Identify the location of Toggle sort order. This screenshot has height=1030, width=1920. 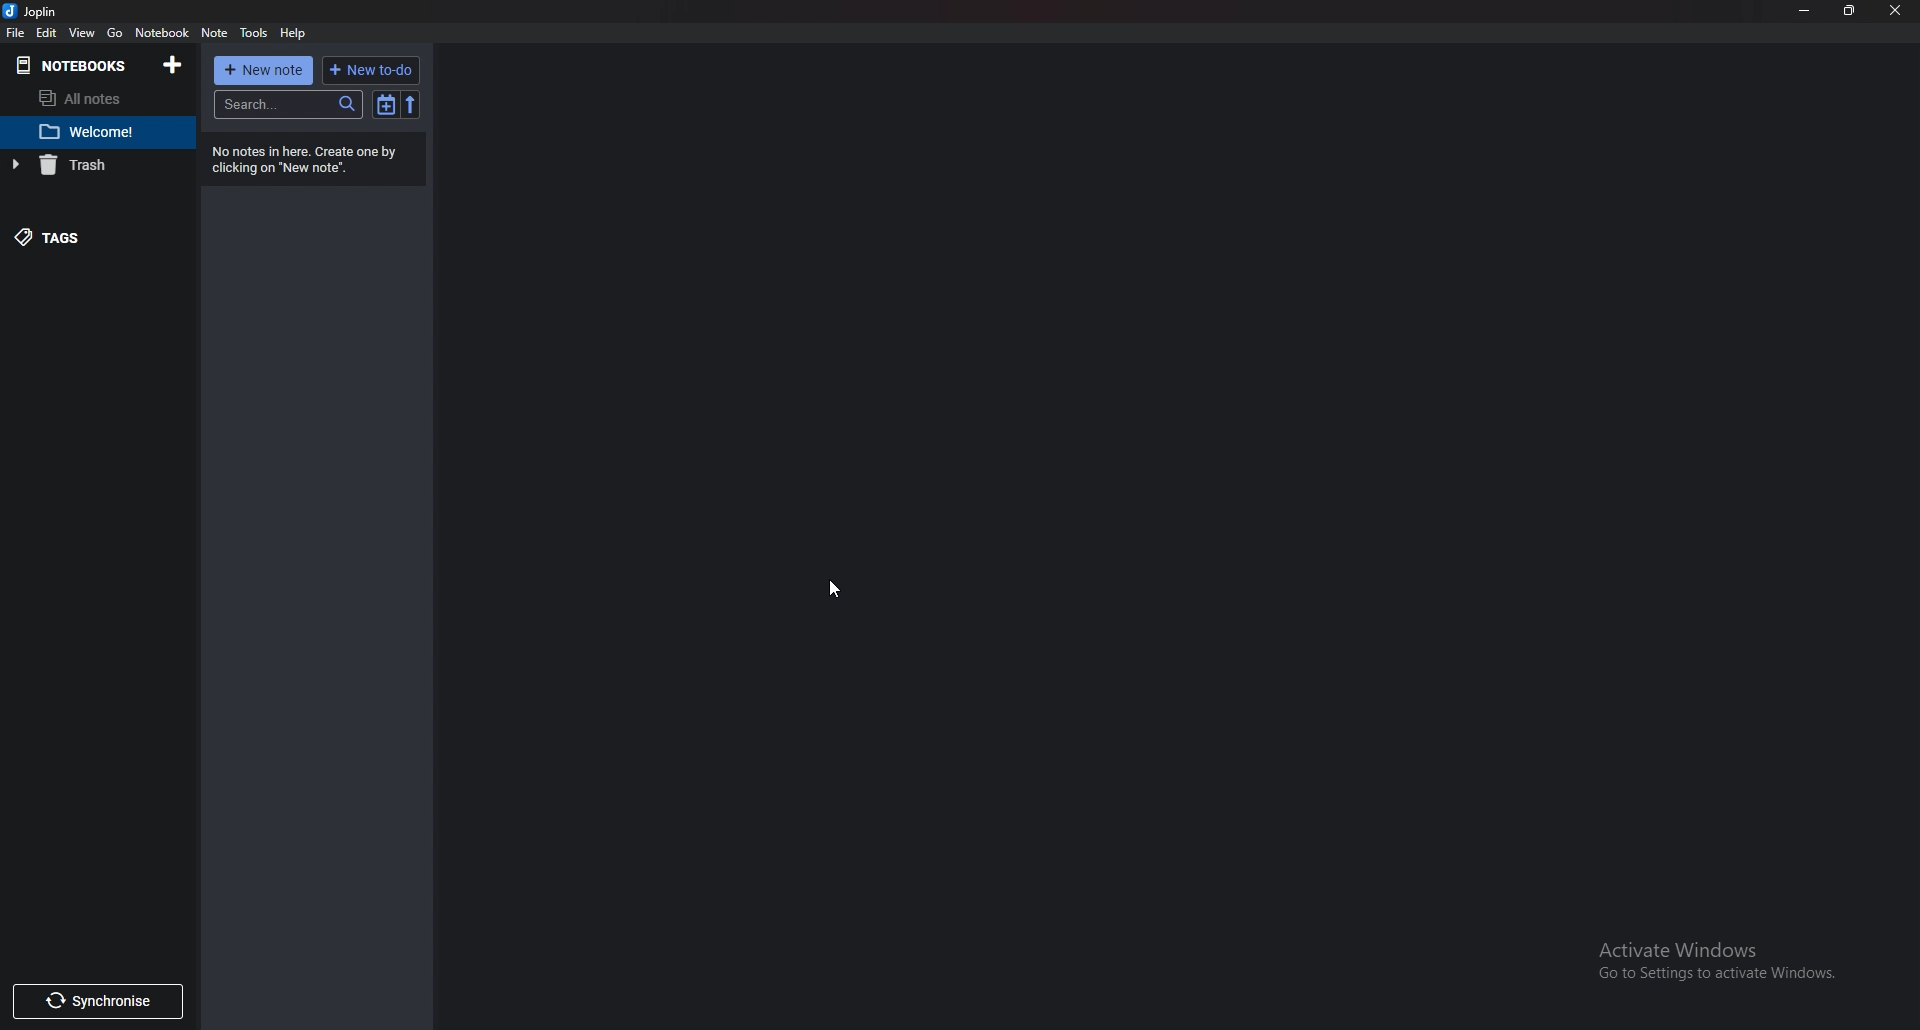
(386, 104).